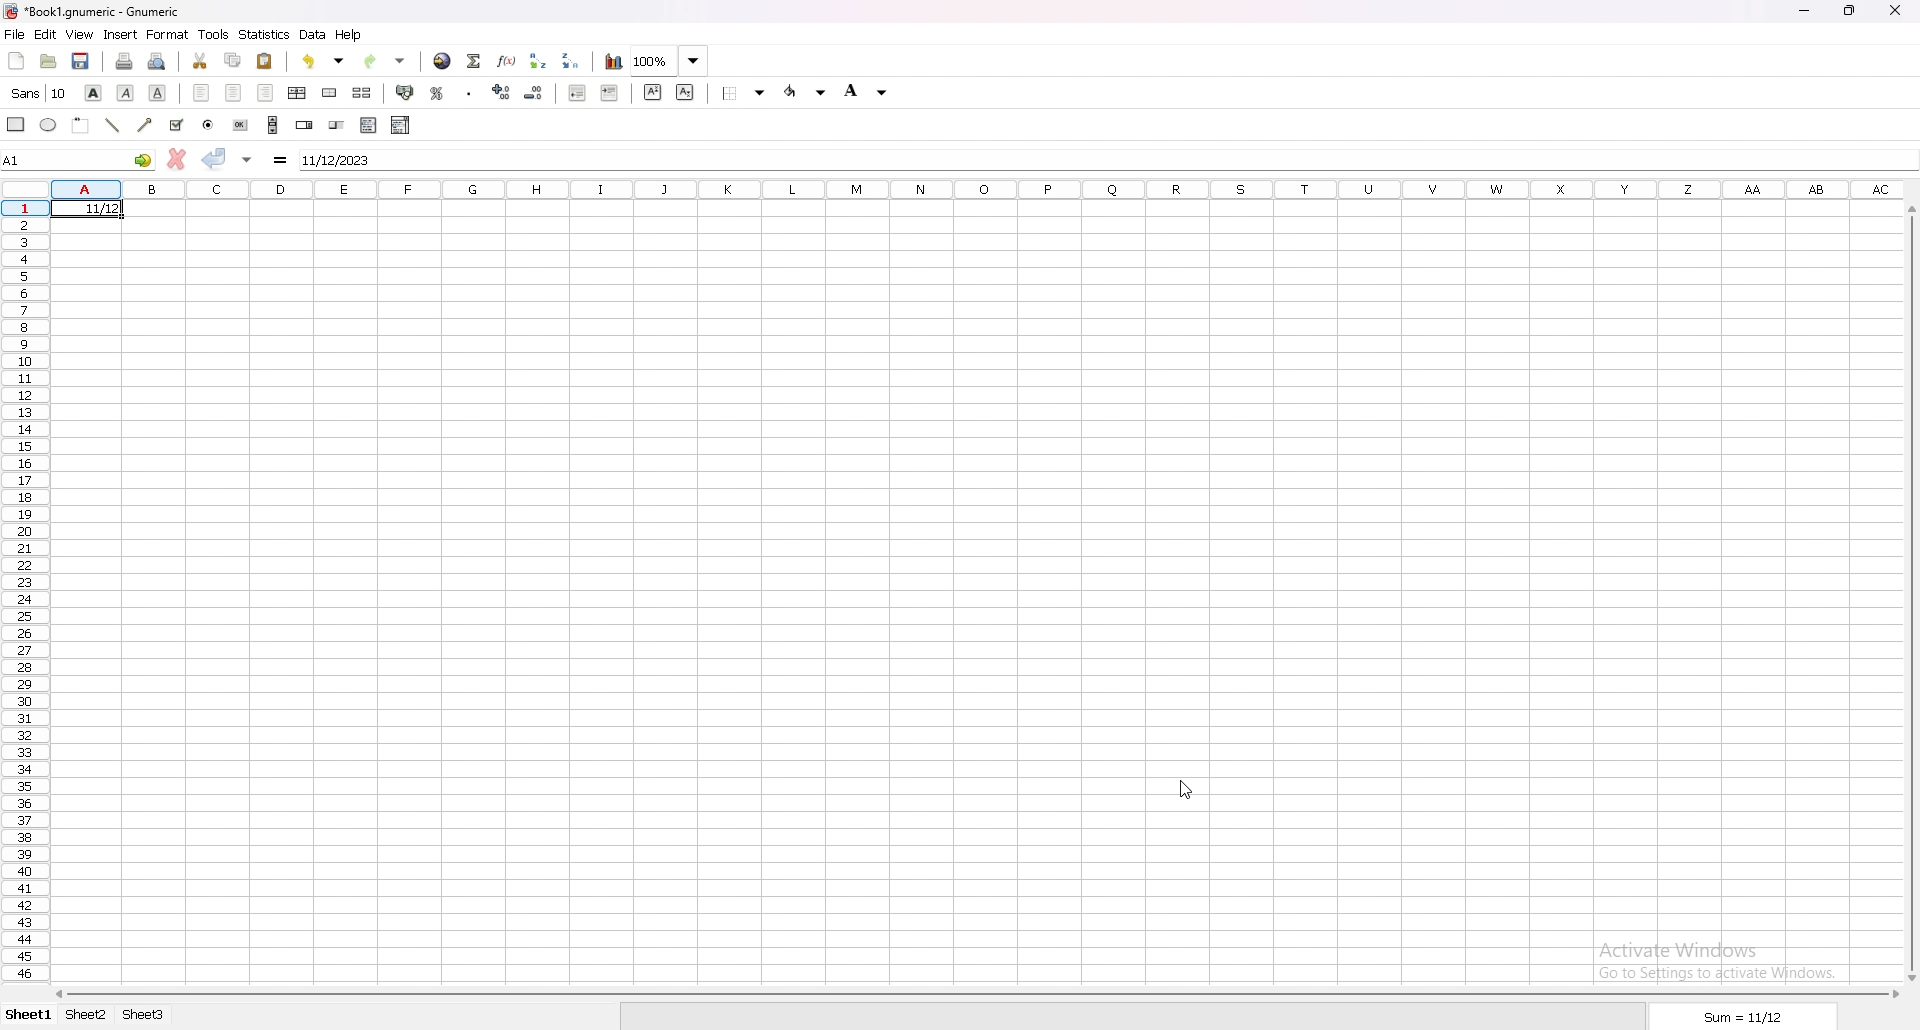 The image size is (1920, 1030). Describe the element at coordinates (533, 93) in the screenshot. I see `decrease indent` at that location.